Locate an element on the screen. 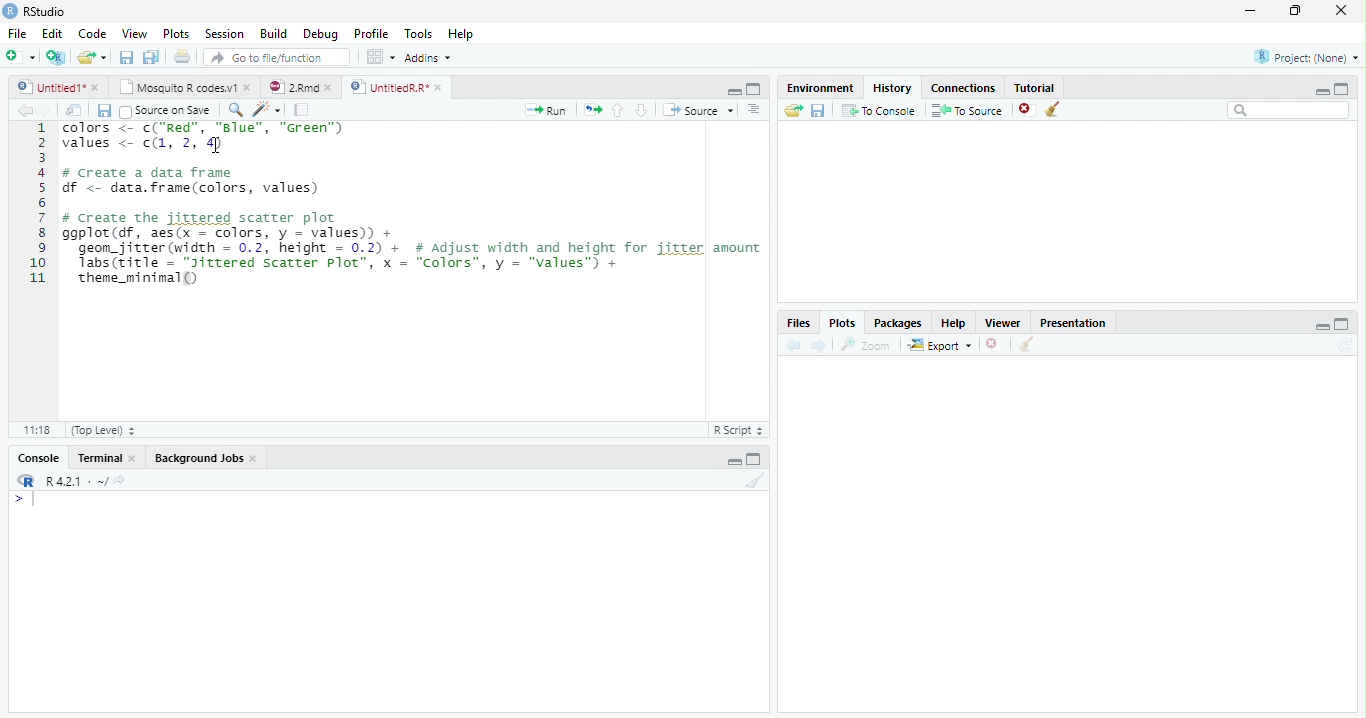 This screenshot has width=1366, height=718. Mosquito R codes.v1 is located at coordinates (175, 87).